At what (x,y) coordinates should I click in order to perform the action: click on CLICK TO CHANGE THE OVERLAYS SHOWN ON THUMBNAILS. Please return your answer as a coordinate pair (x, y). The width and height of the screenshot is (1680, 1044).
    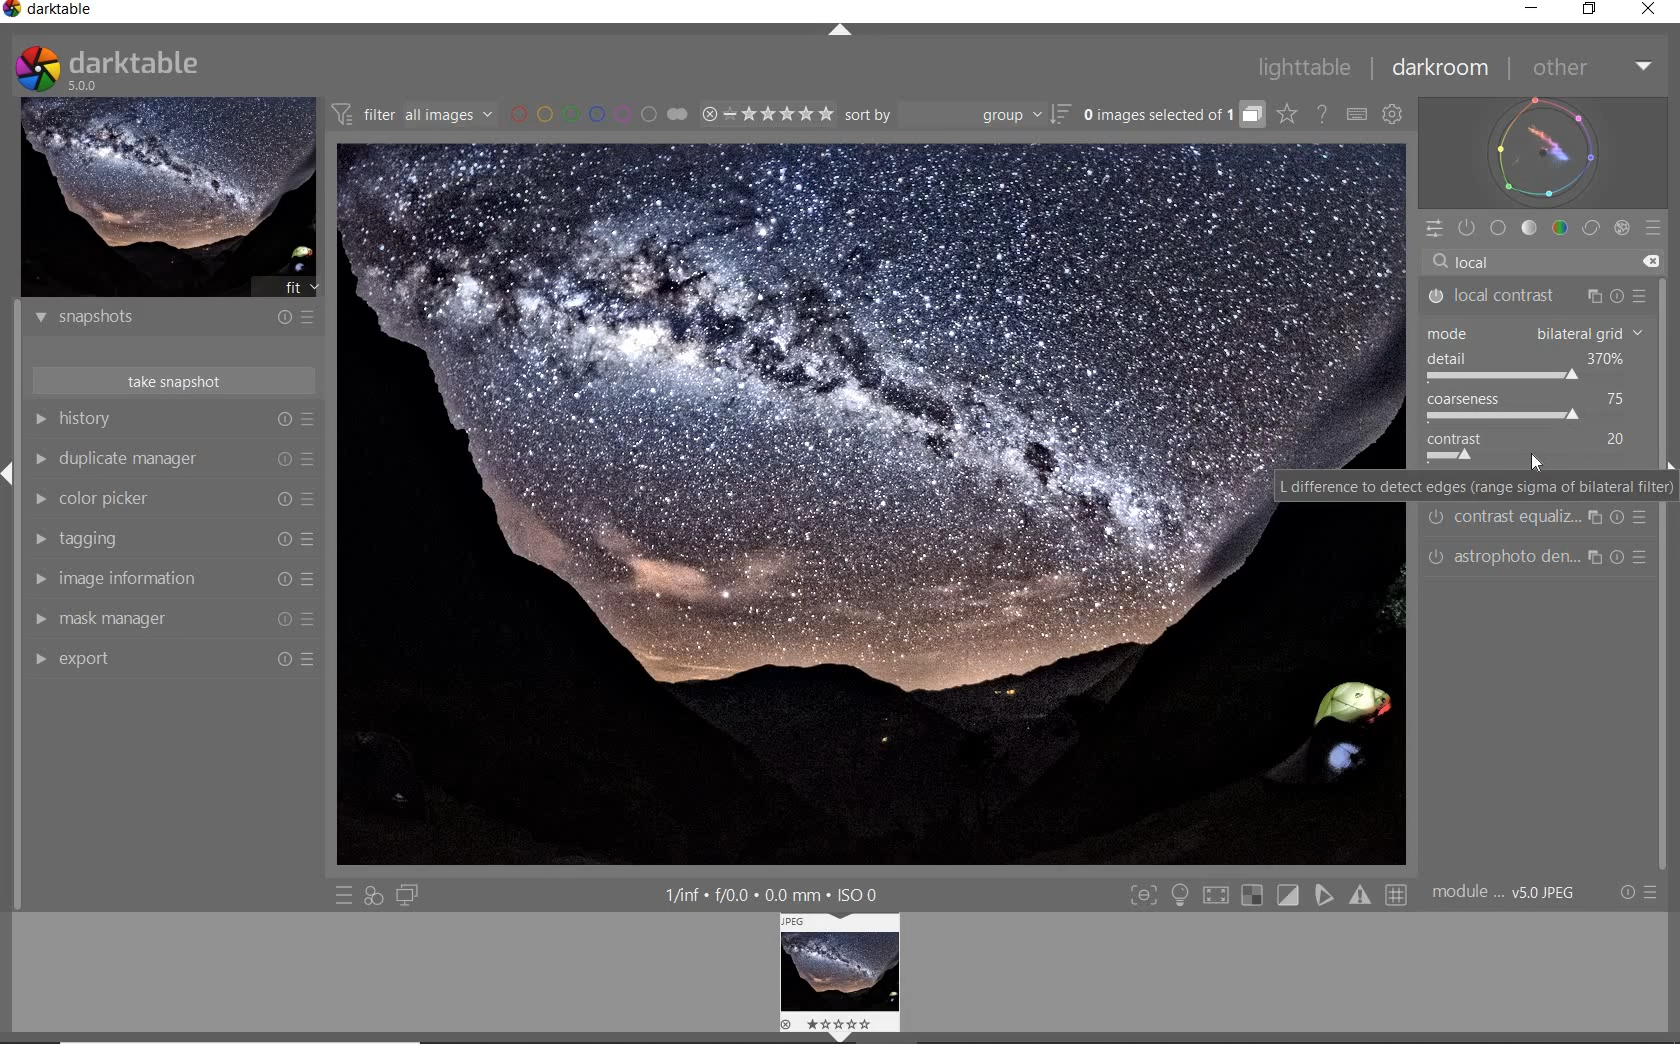
    Looking at the image, I should click on (1288, 115).